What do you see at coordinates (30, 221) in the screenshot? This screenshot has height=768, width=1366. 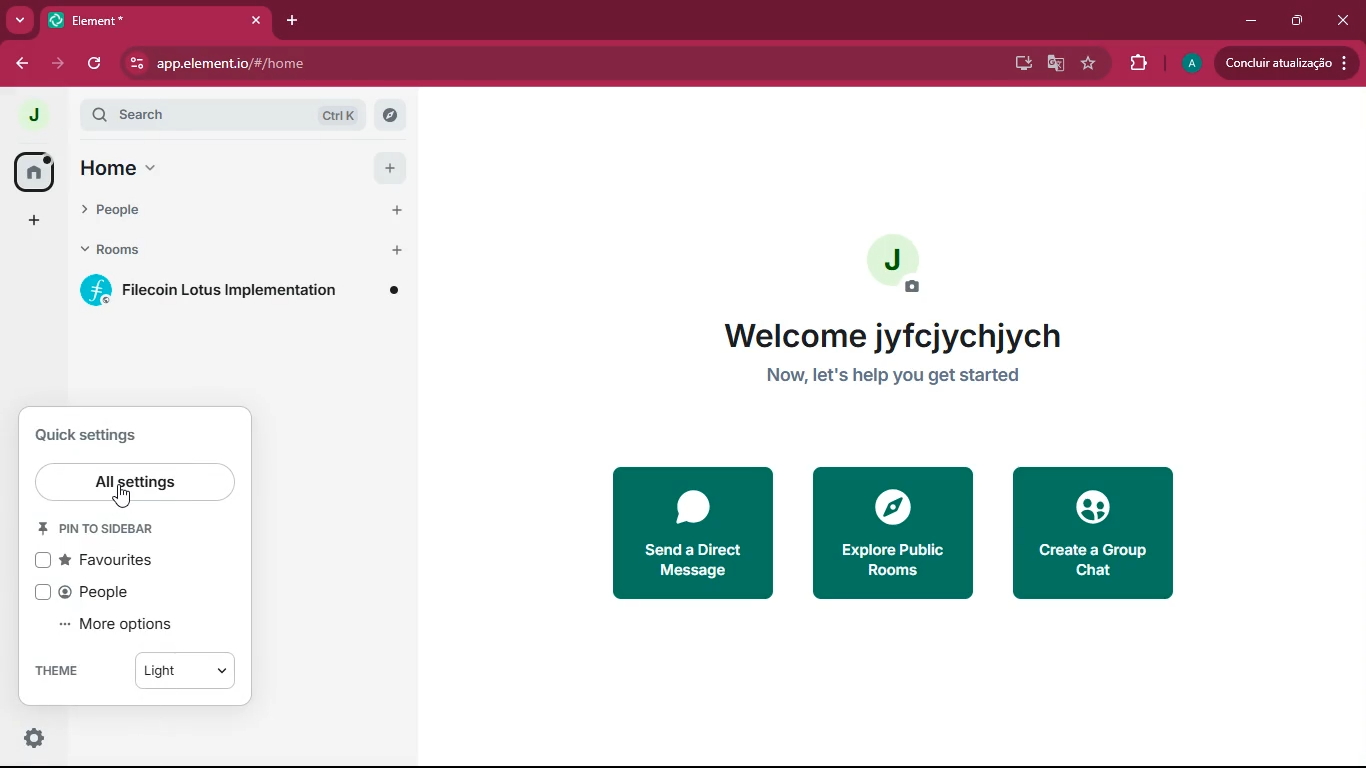 I see `add` at bounding box center [30, 221].